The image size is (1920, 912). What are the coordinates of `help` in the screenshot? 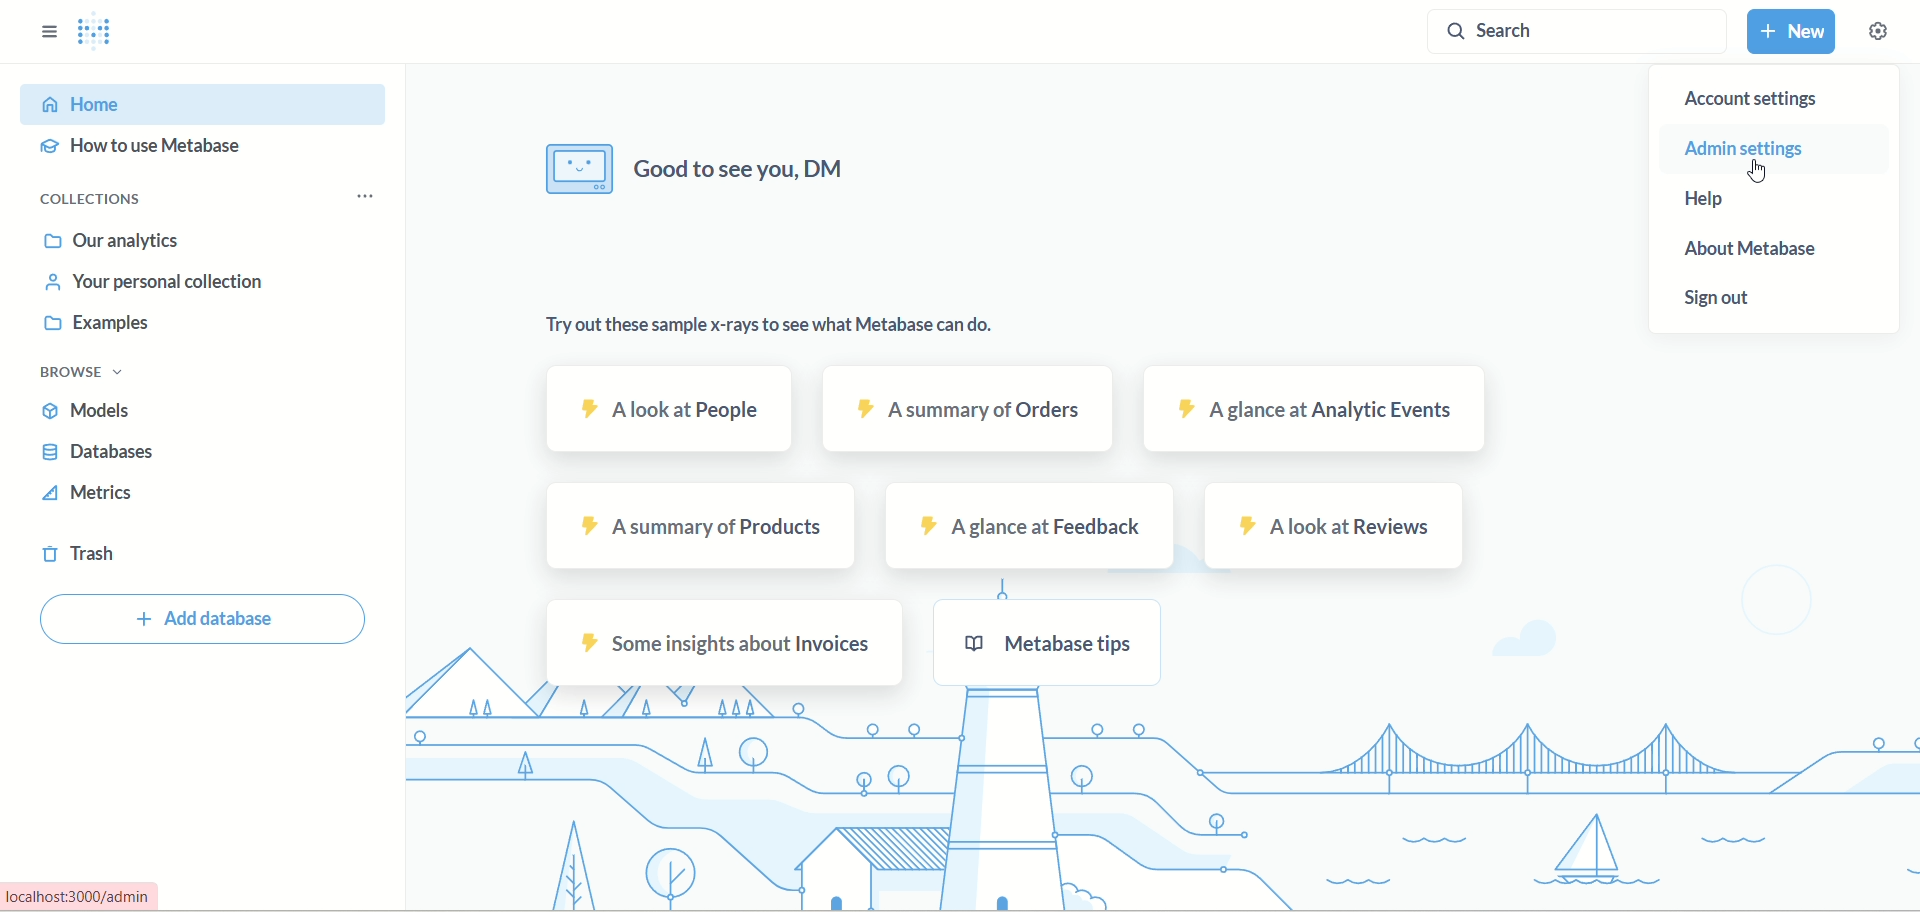 It's located at (1756, 201).